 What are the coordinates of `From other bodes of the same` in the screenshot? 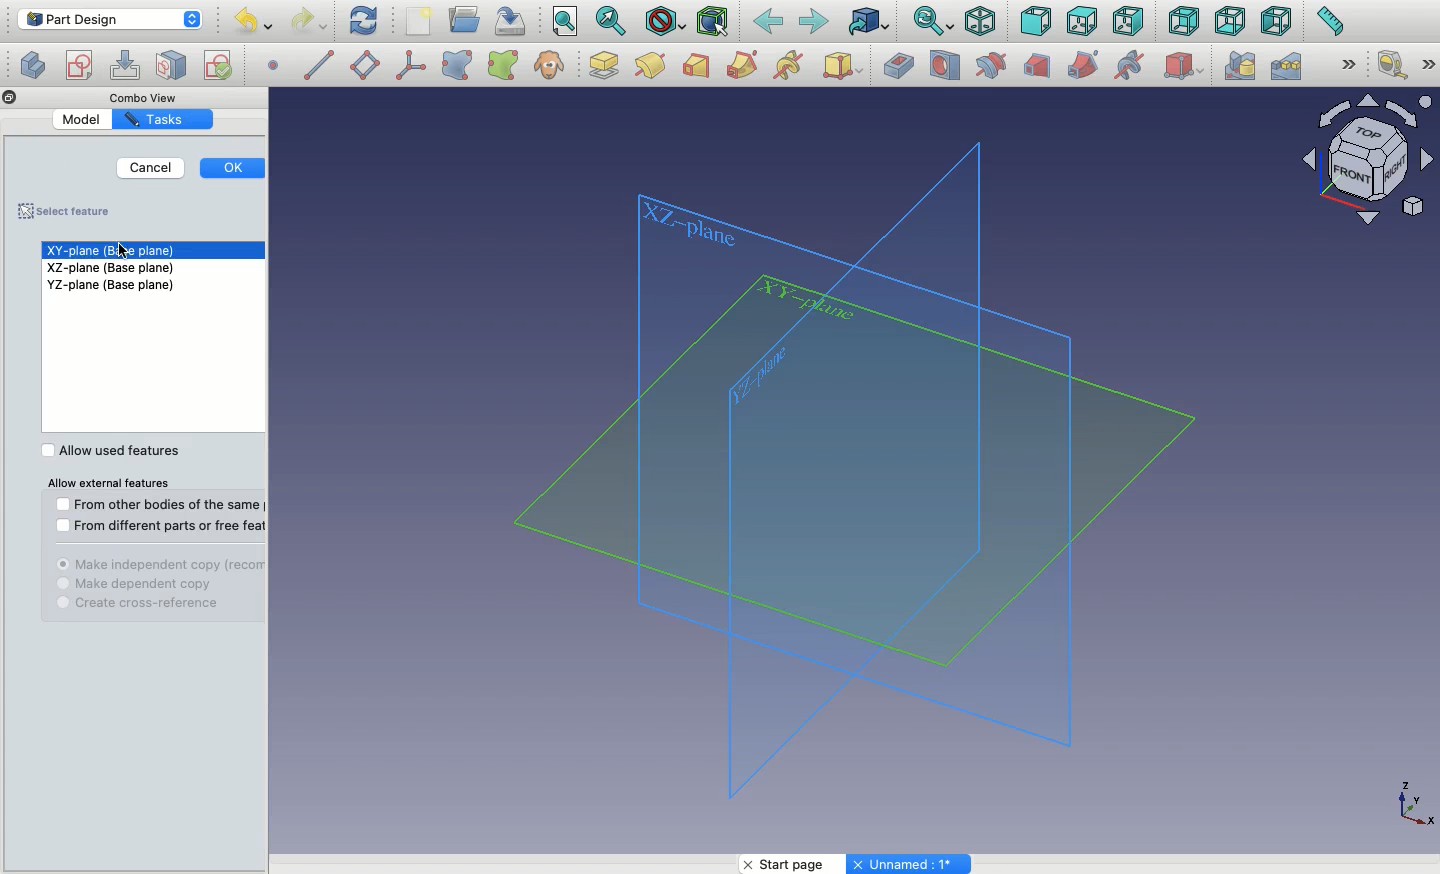 It's located at (159, 503).